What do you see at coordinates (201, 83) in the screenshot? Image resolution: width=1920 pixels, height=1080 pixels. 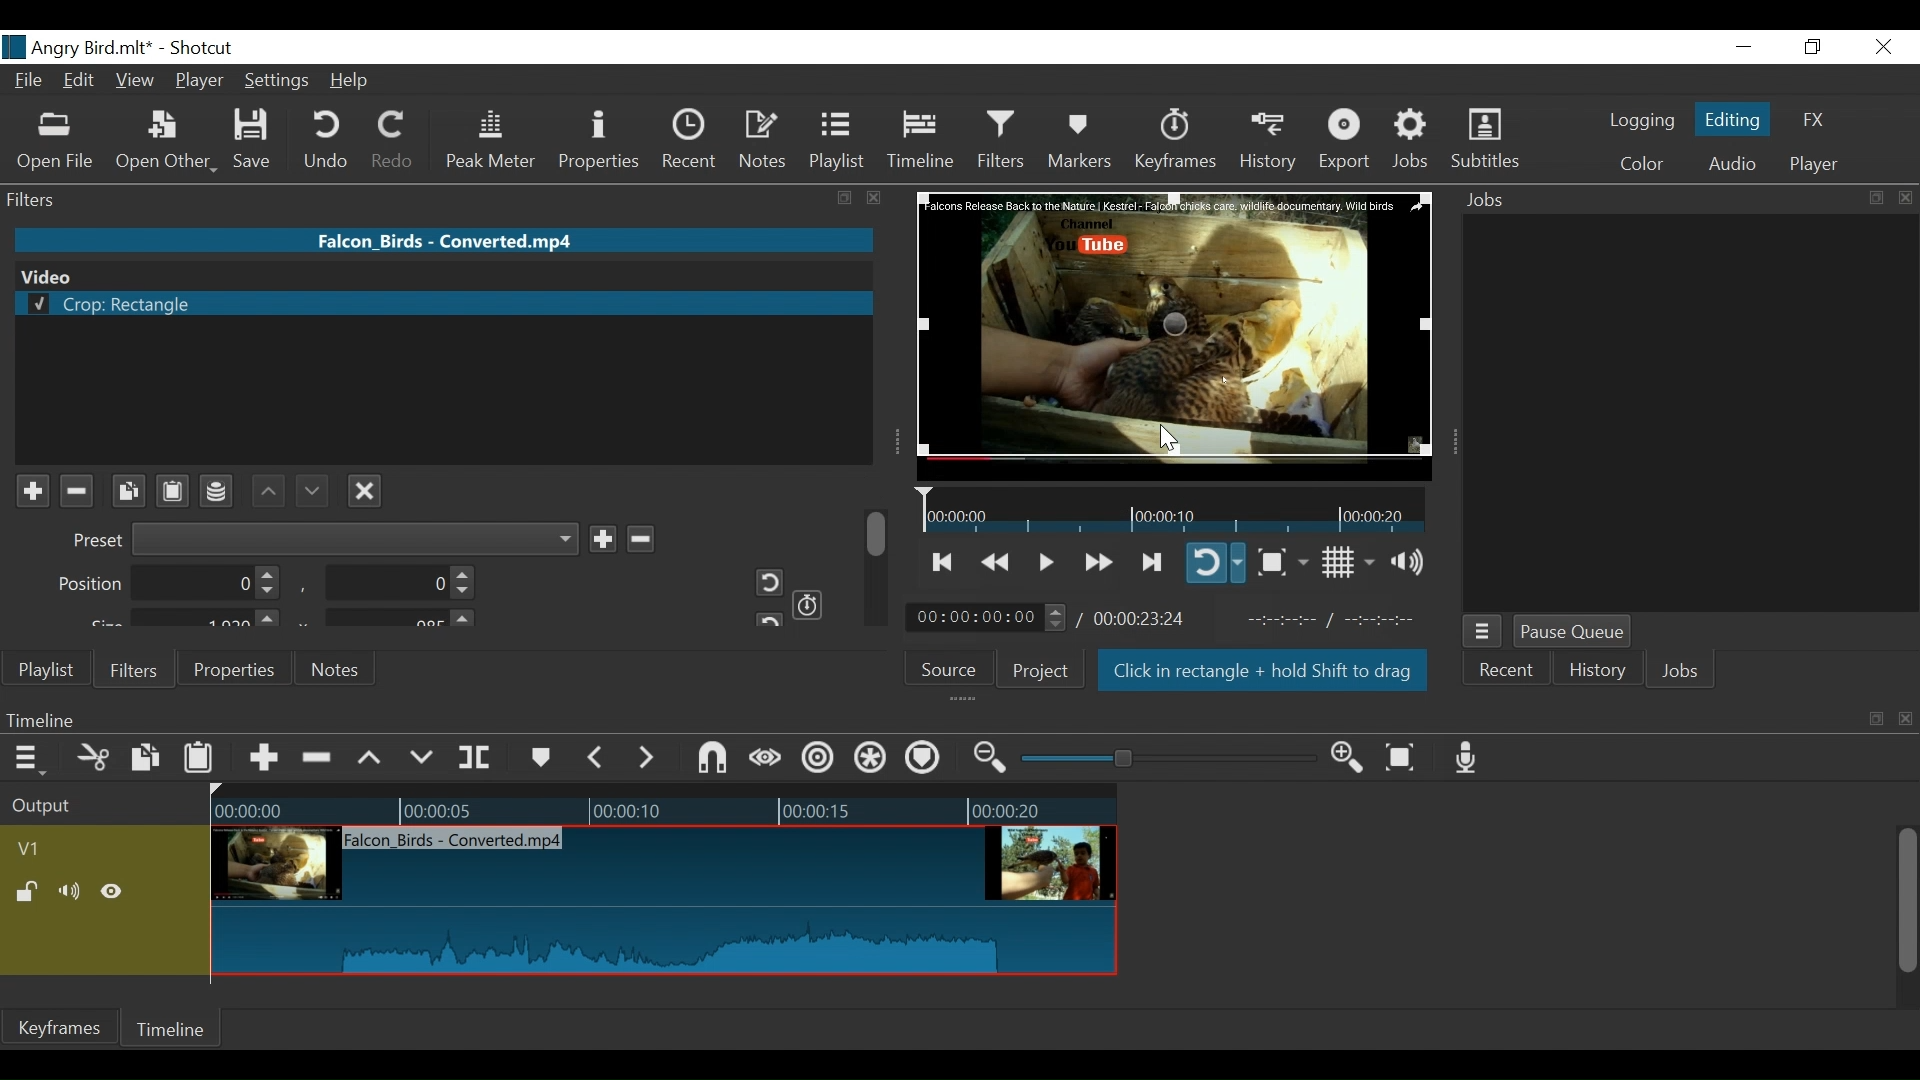 I see `Player` at bounding box center [201, 83].